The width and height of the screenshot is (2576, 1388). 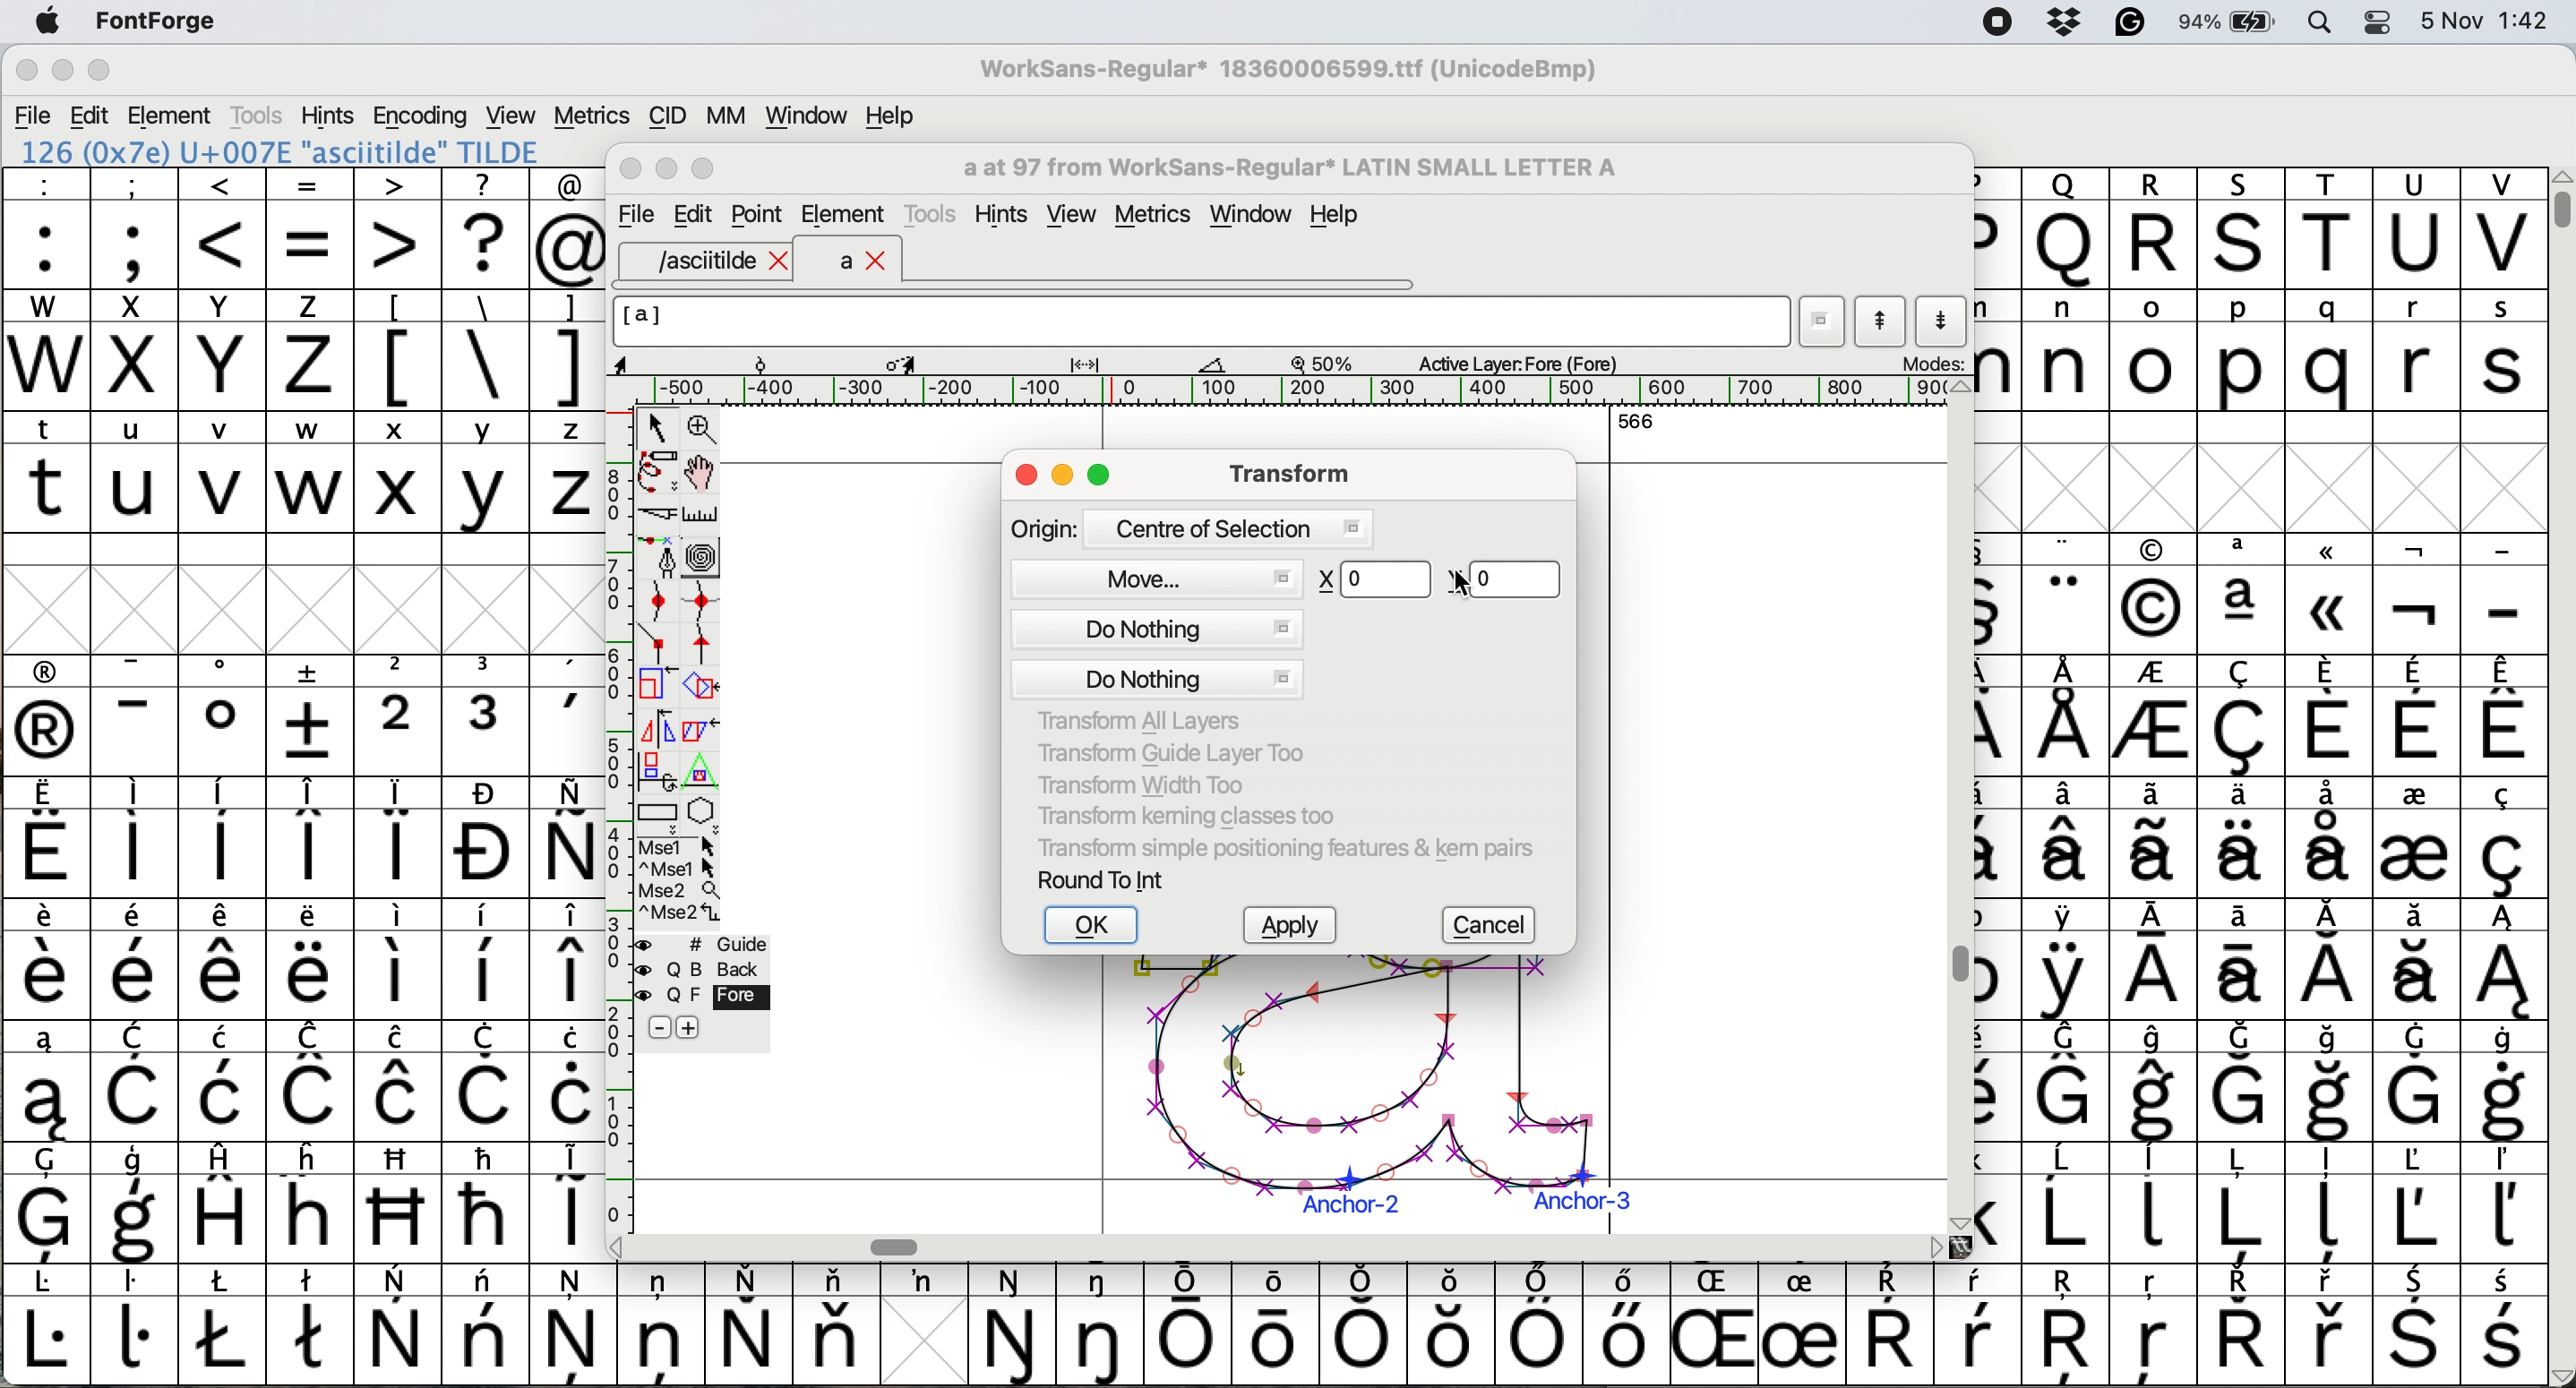 I want to click on >, so click(x=399, y=228).